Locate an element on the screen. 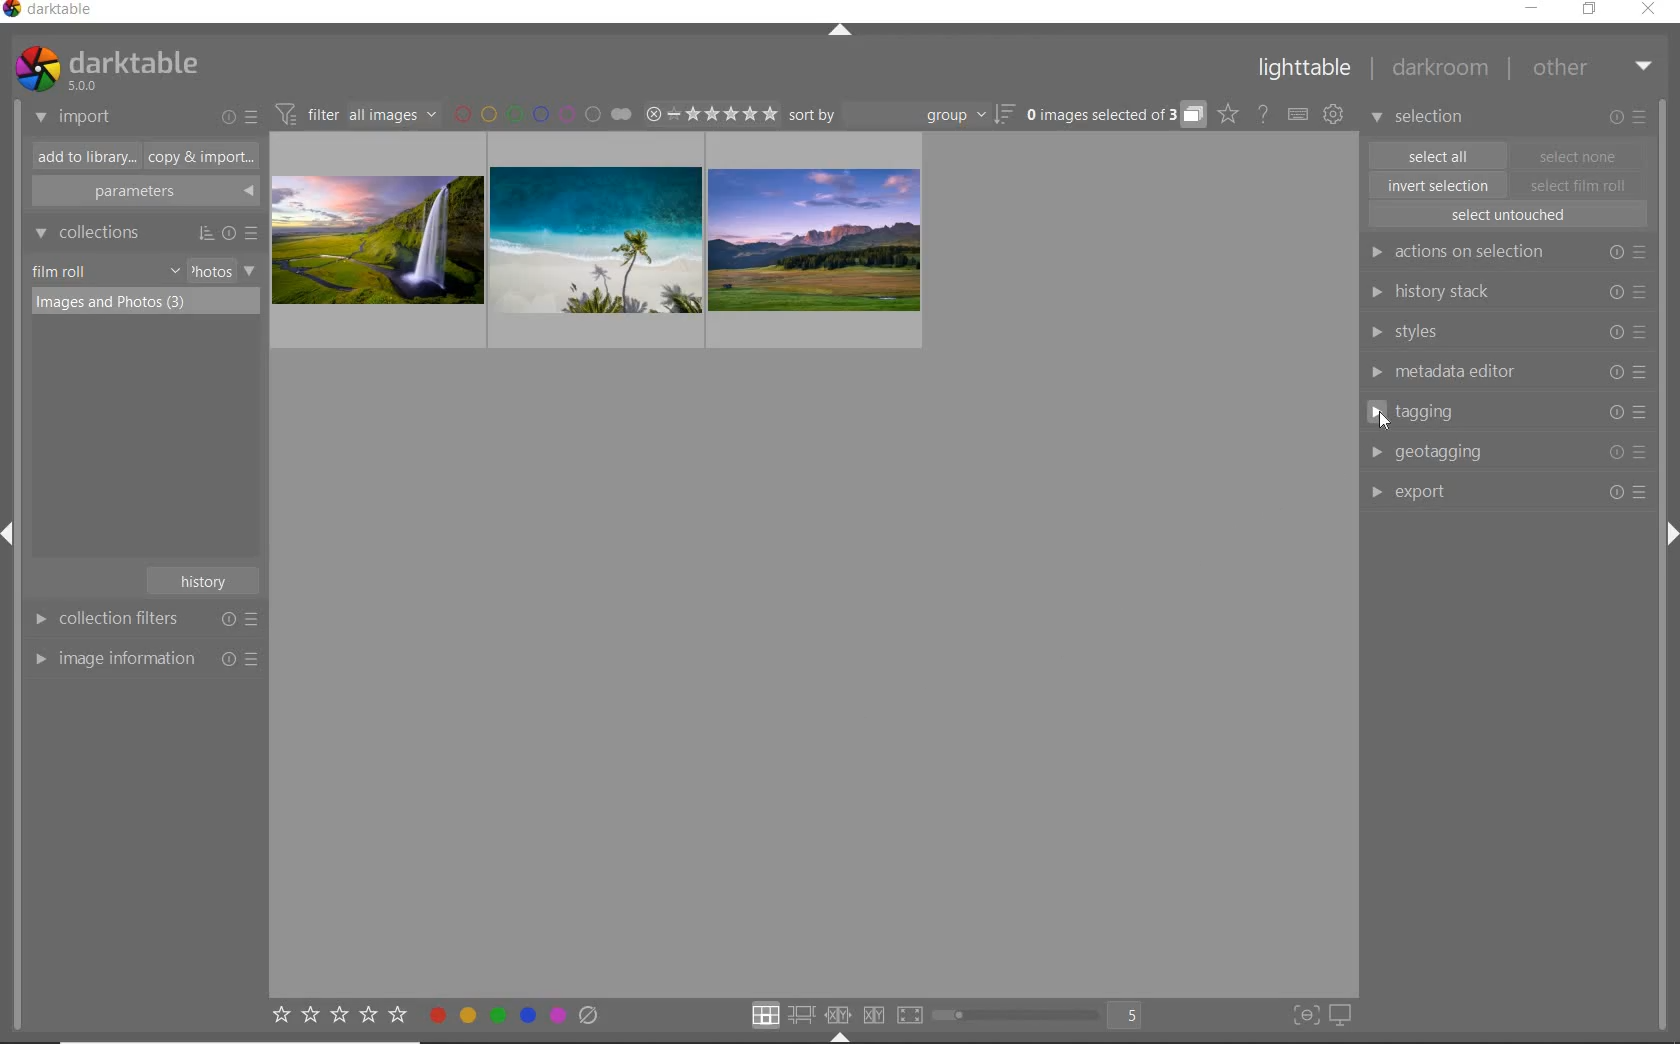 This screenshot has width=1680, height=1044. actions on selection is located at coordinates (1504, 252).